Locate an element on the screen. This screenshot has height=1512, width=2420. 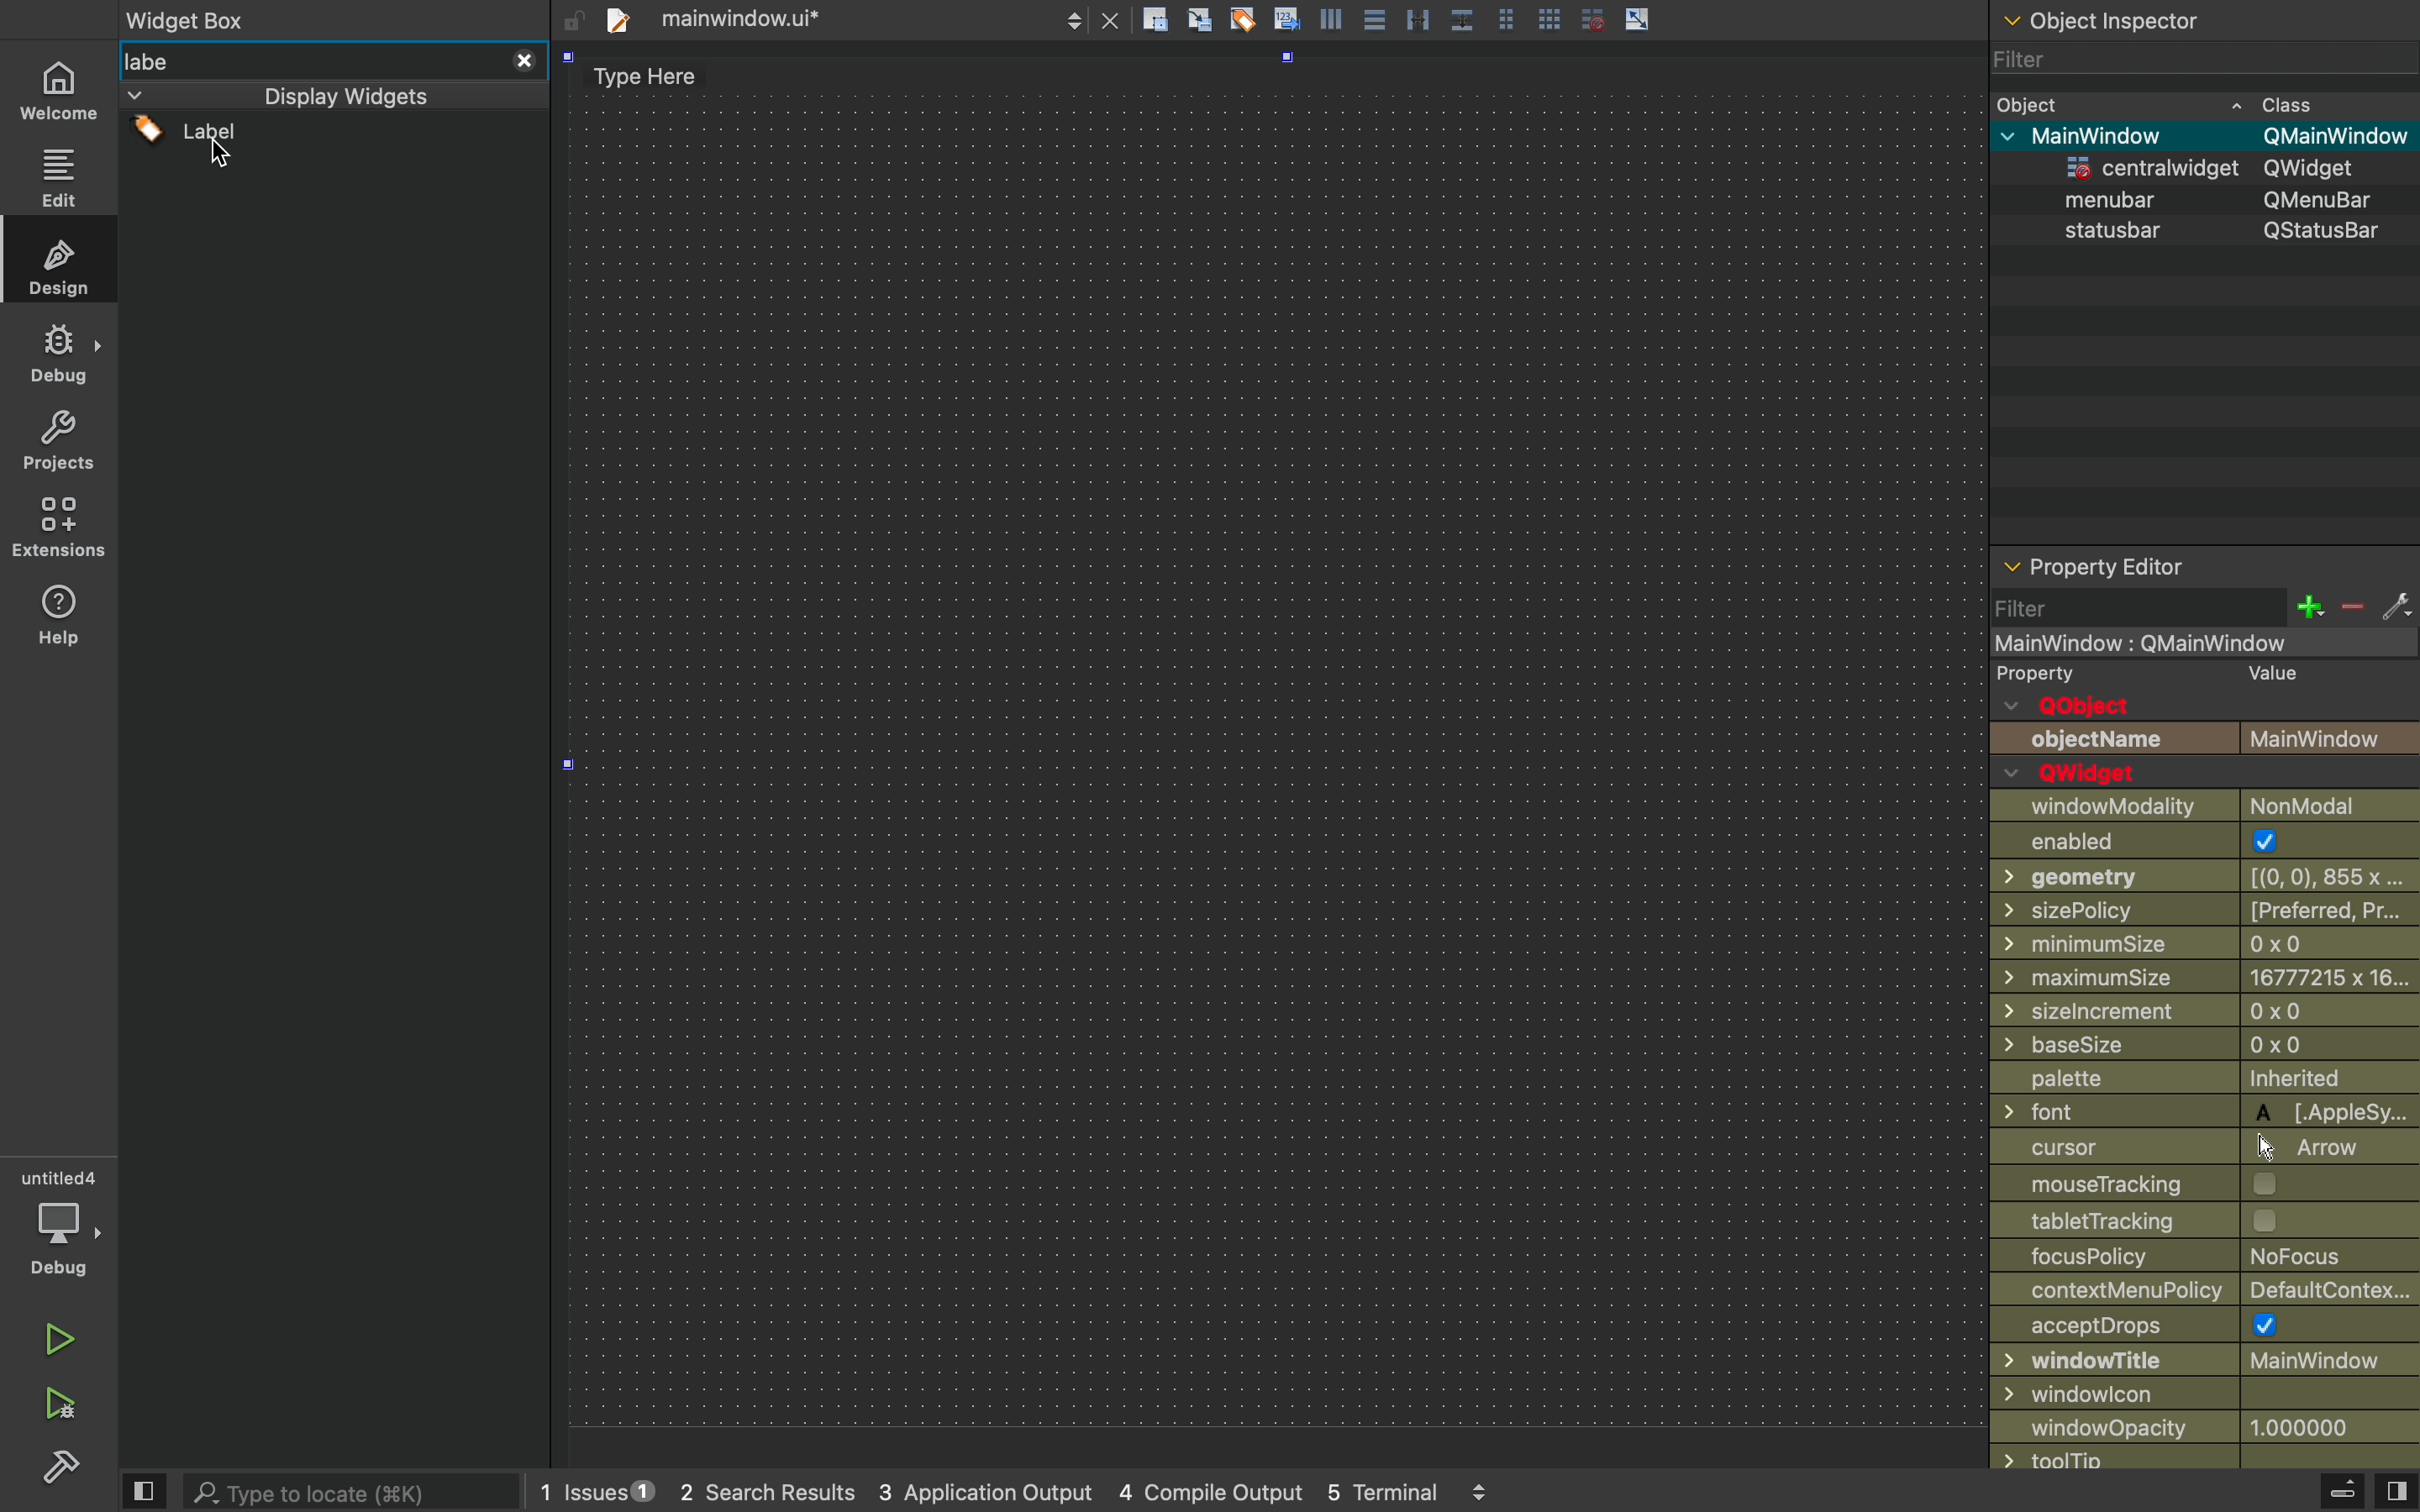
Widget is located at coordinates (192, 23).